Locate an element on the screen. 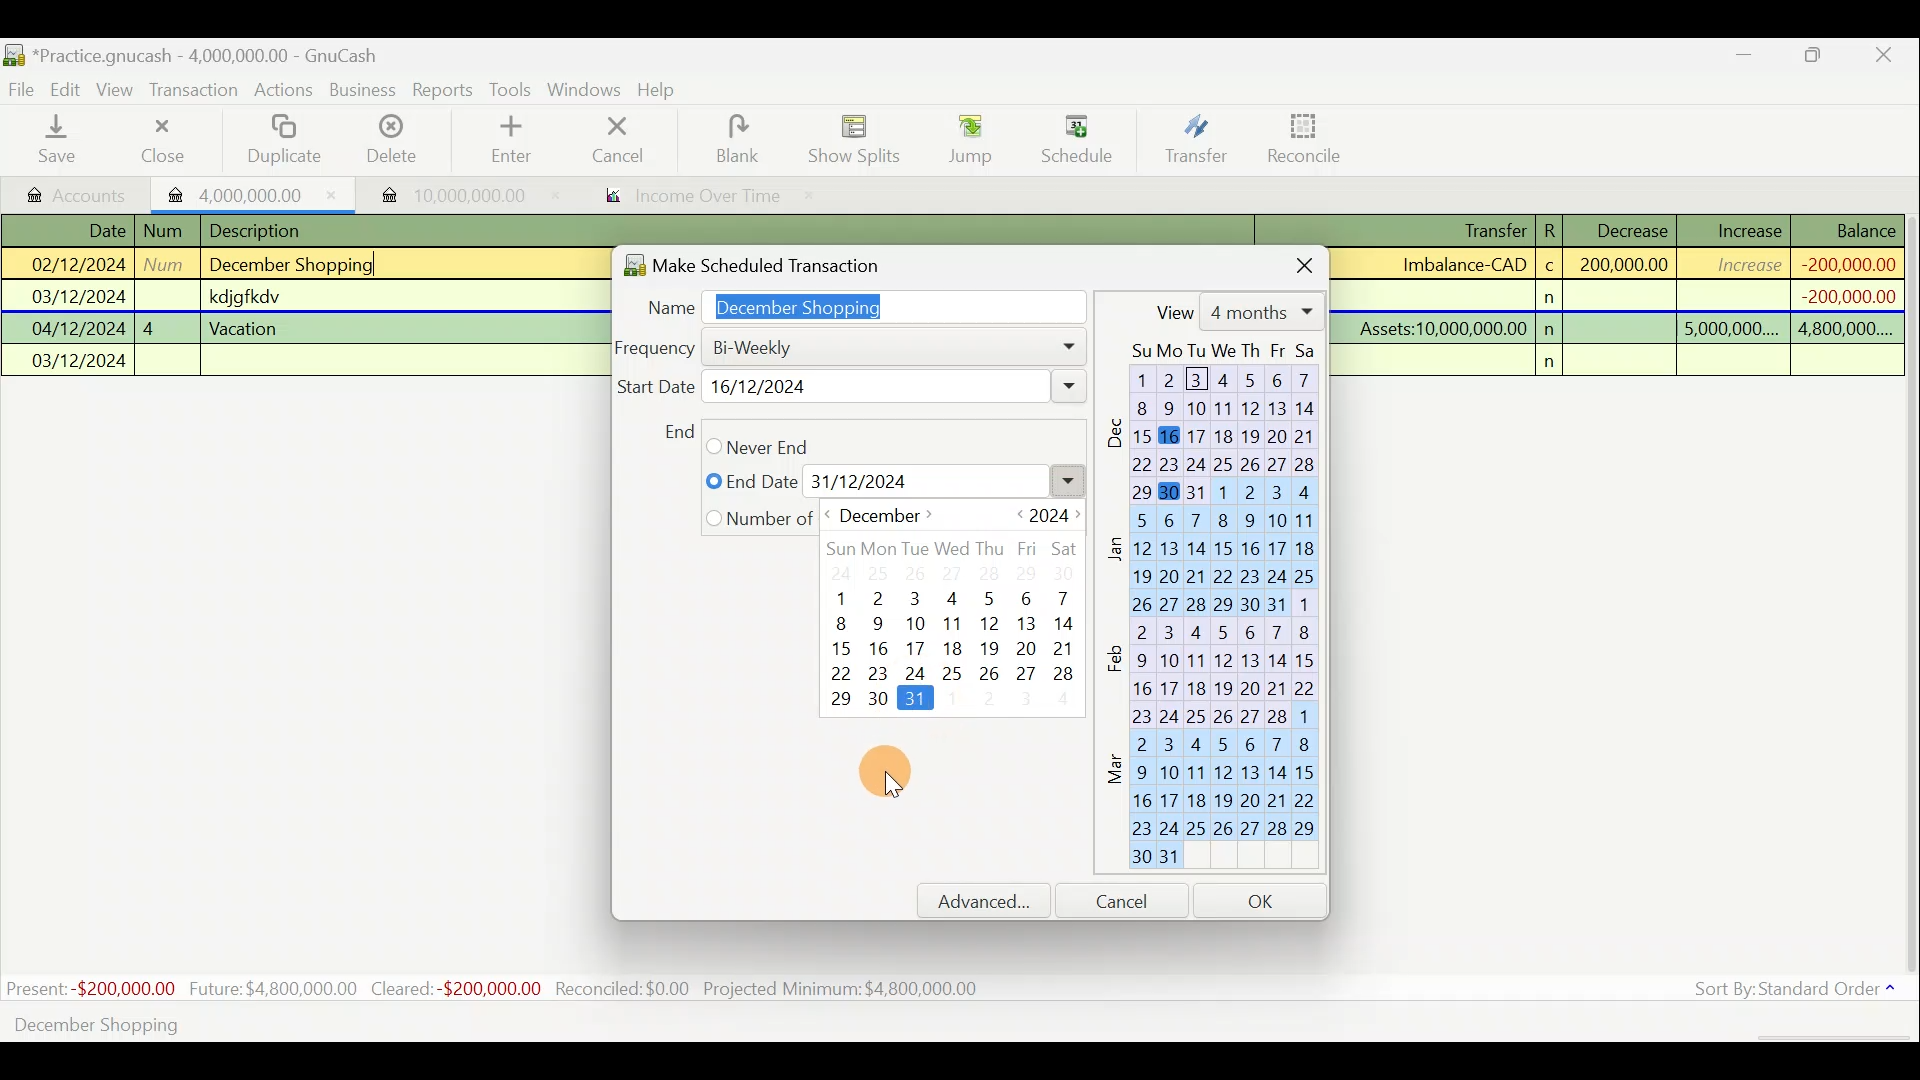  Reconcile is located at coordinates (1312, 137).